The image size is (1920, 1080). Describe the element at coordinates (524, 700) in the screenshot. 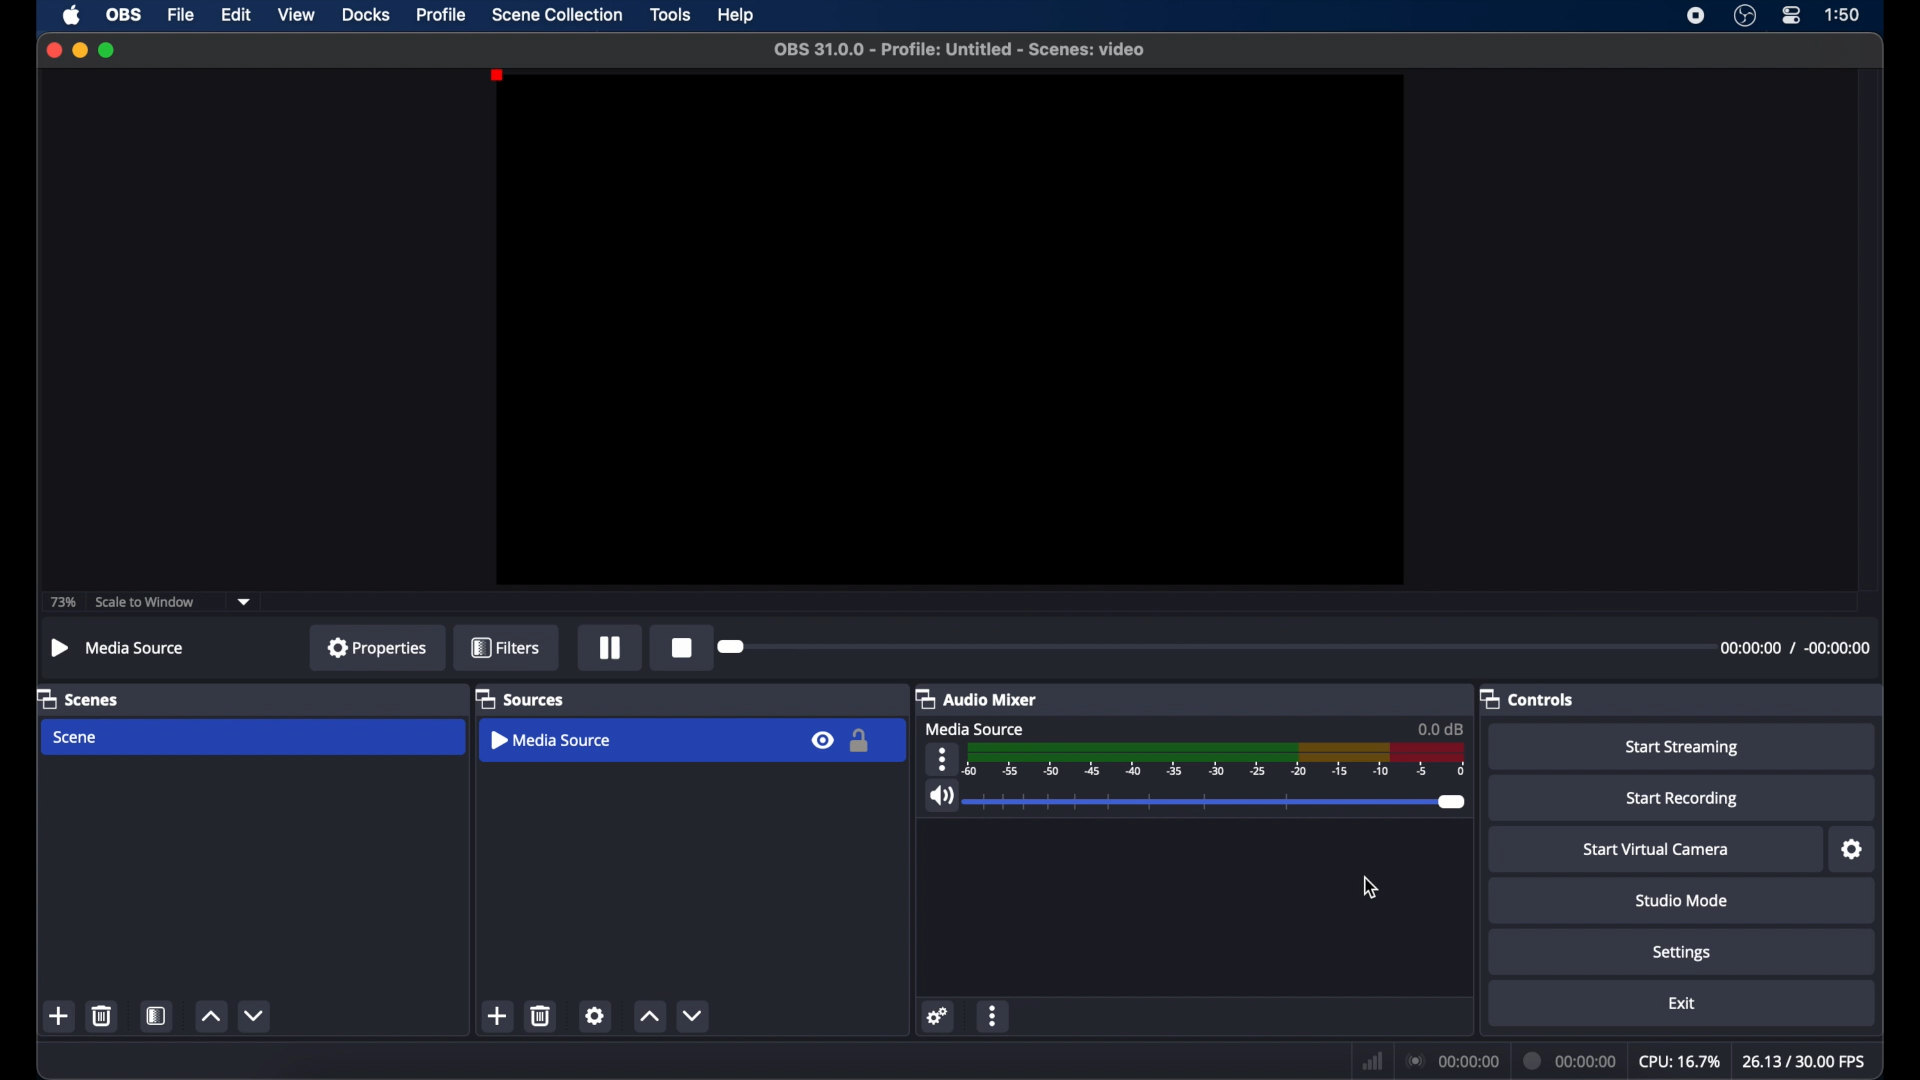

I see `Sources` at that location.